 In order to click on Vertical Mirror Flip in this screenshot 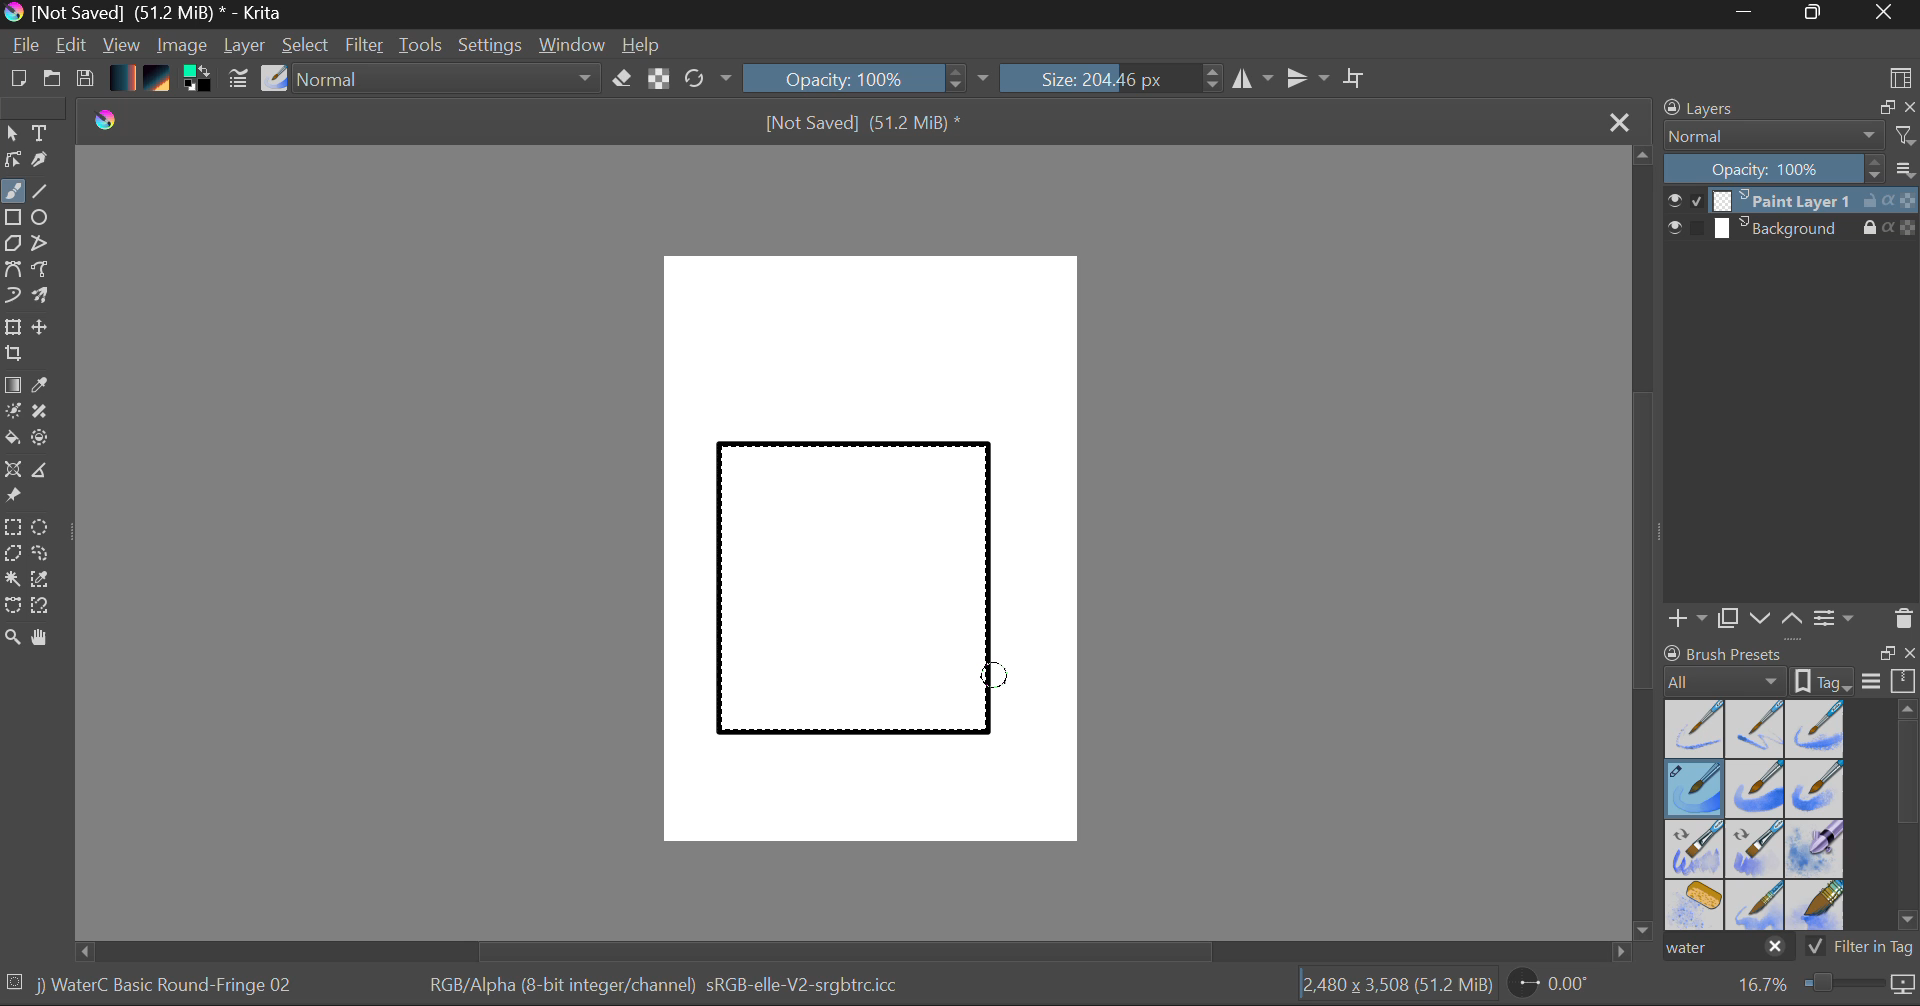, I will do `click(1252, 79)`.